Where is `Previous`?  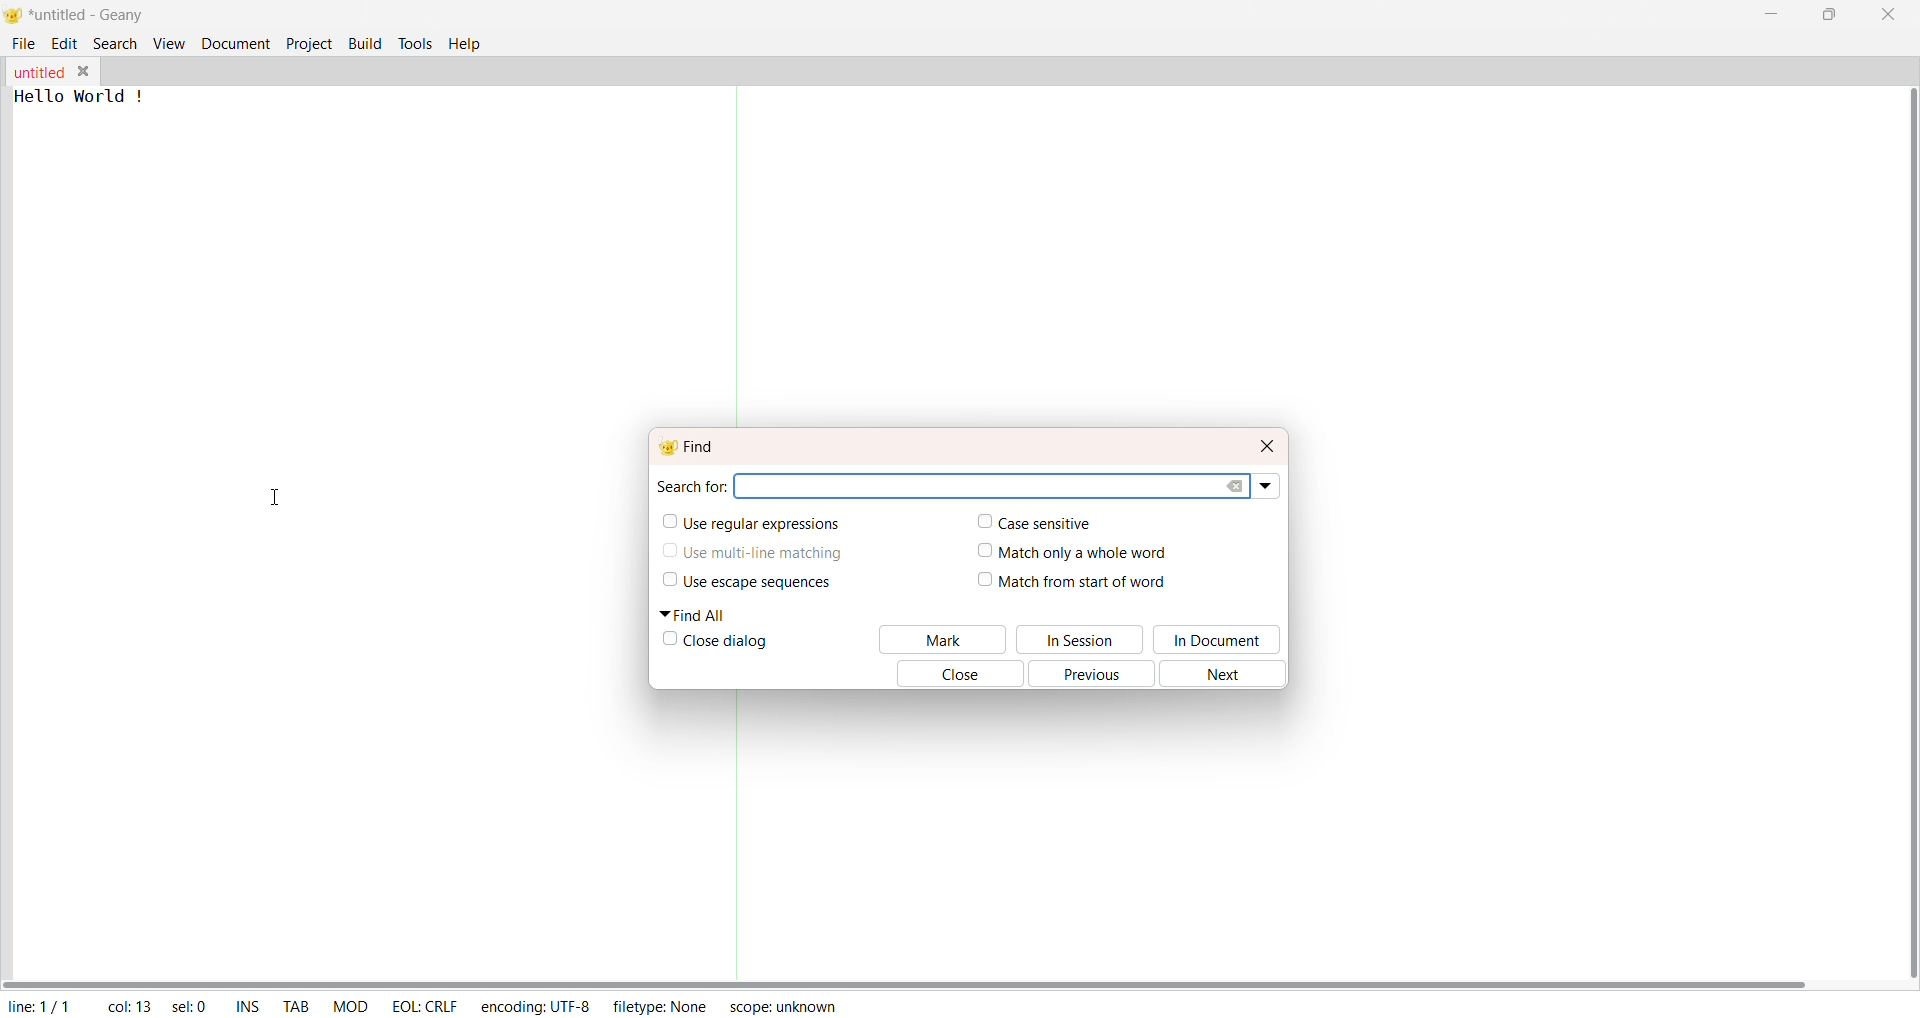 Previous is located at coordinates (1098, 676).